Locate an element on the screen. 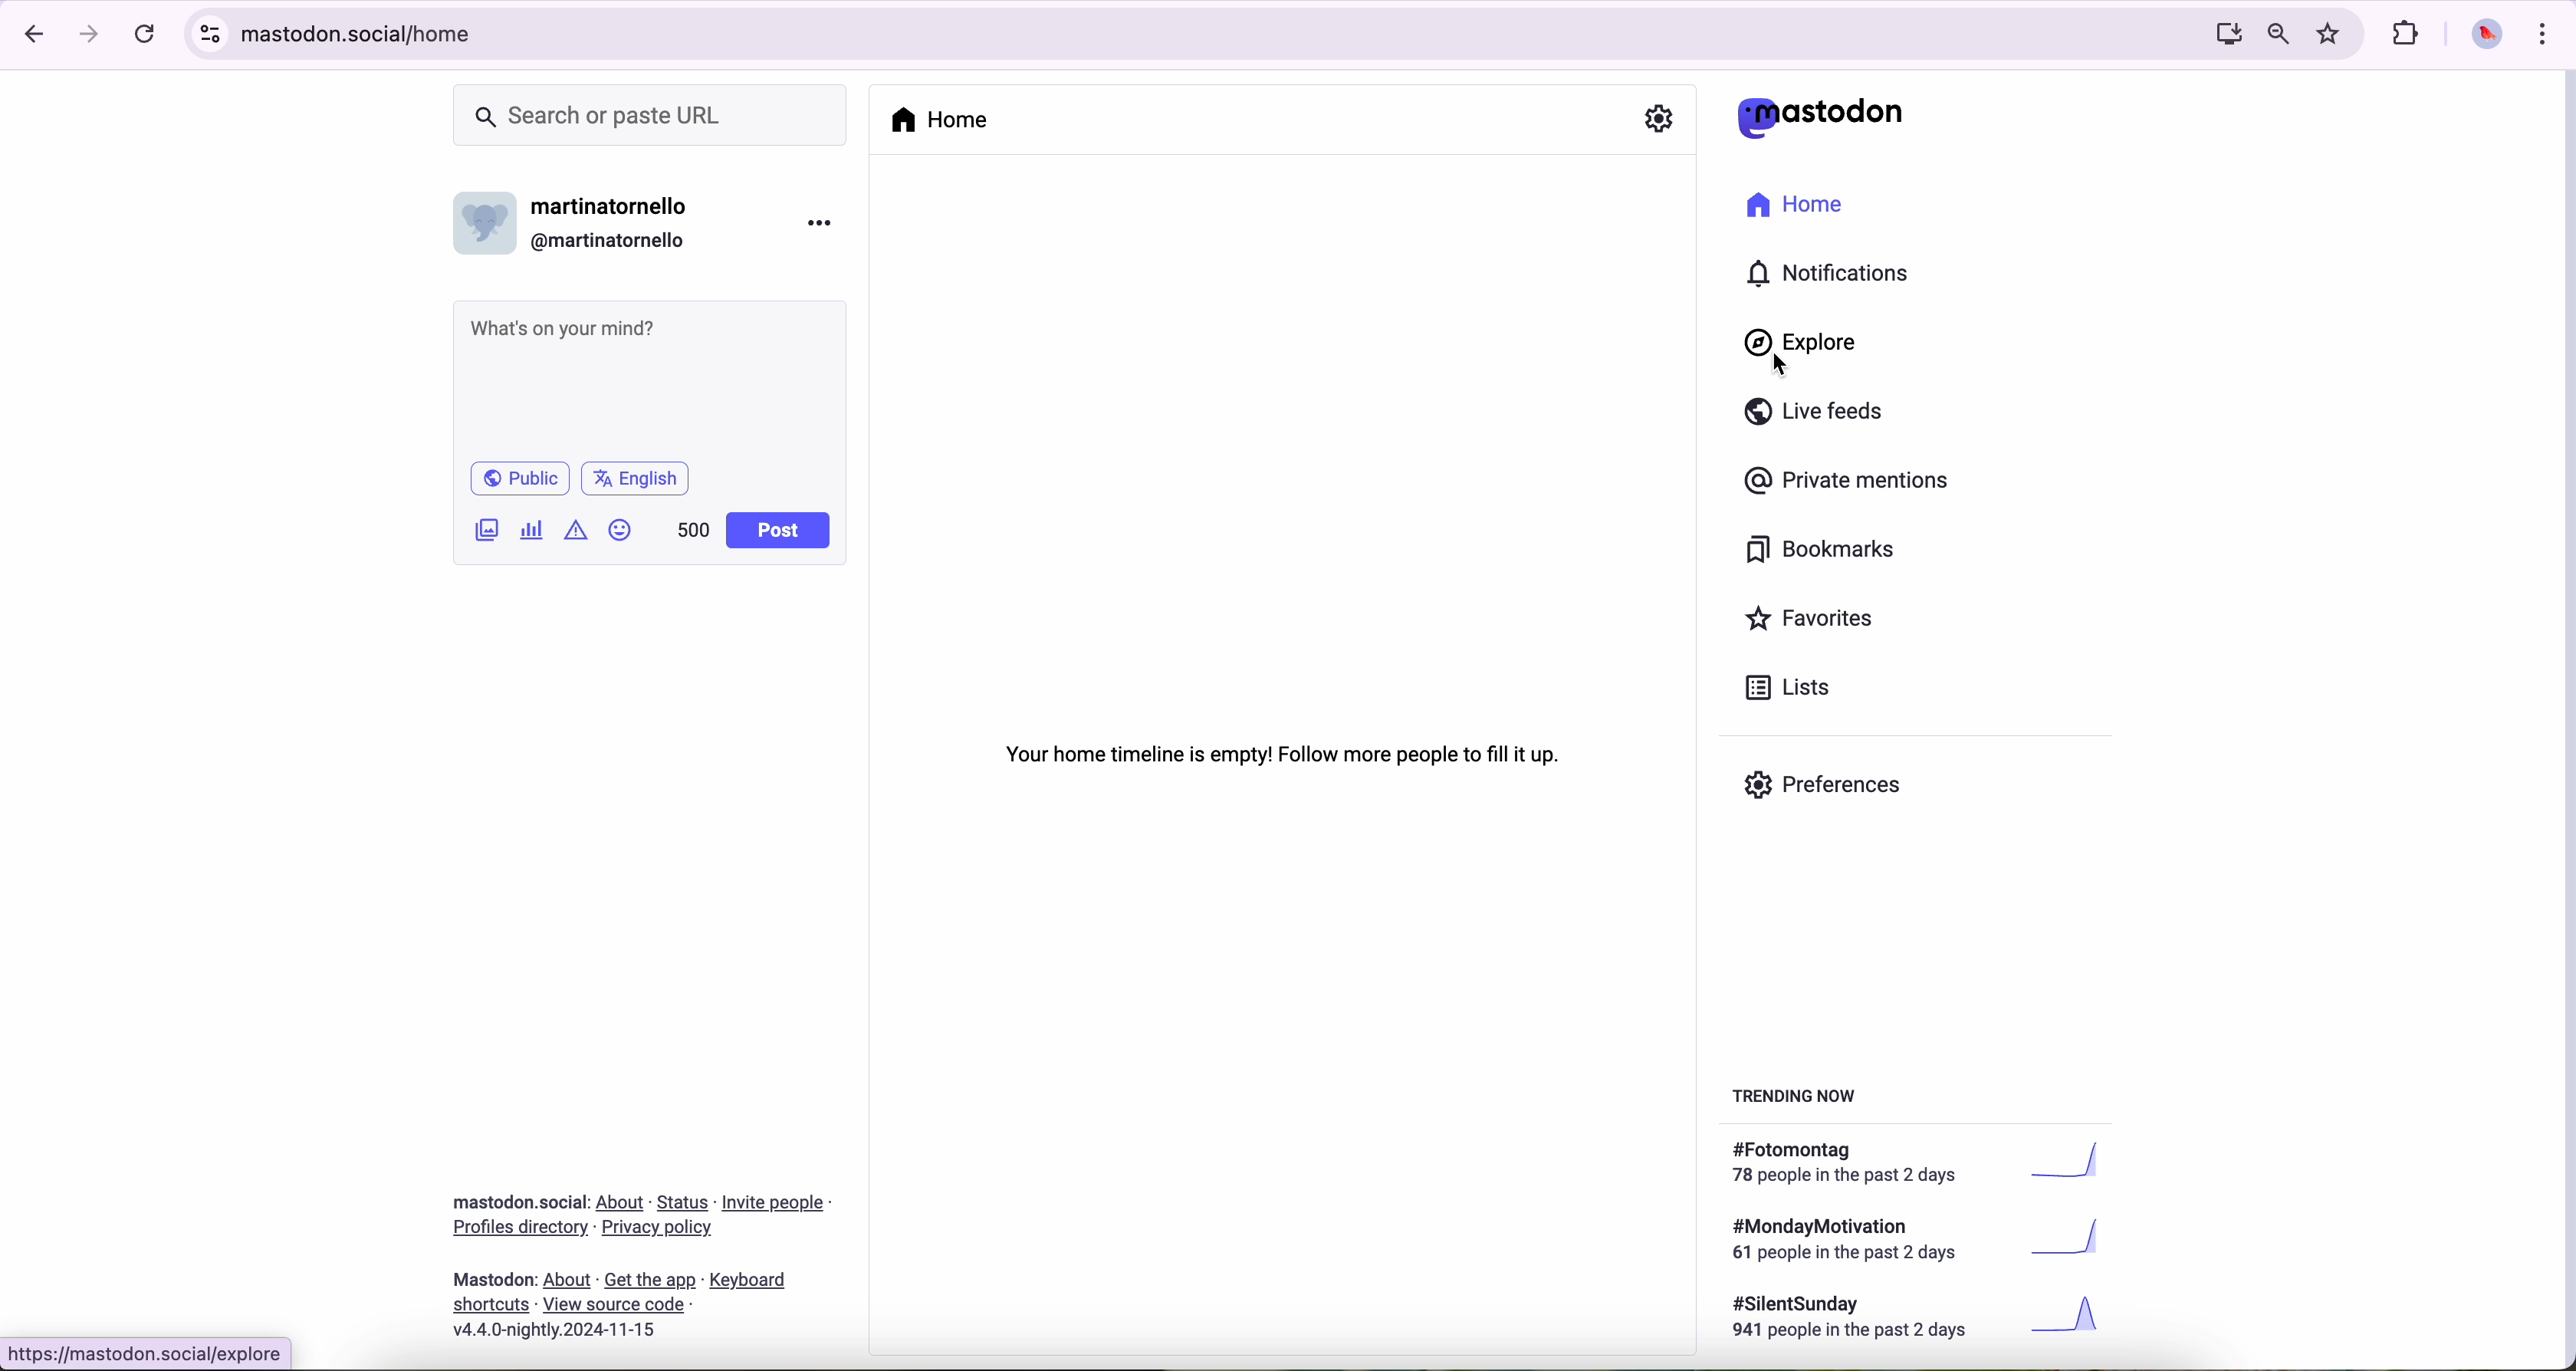 The width and height of the screenshot is (2576, 1371). lists is located at coordinates (1780, 687).